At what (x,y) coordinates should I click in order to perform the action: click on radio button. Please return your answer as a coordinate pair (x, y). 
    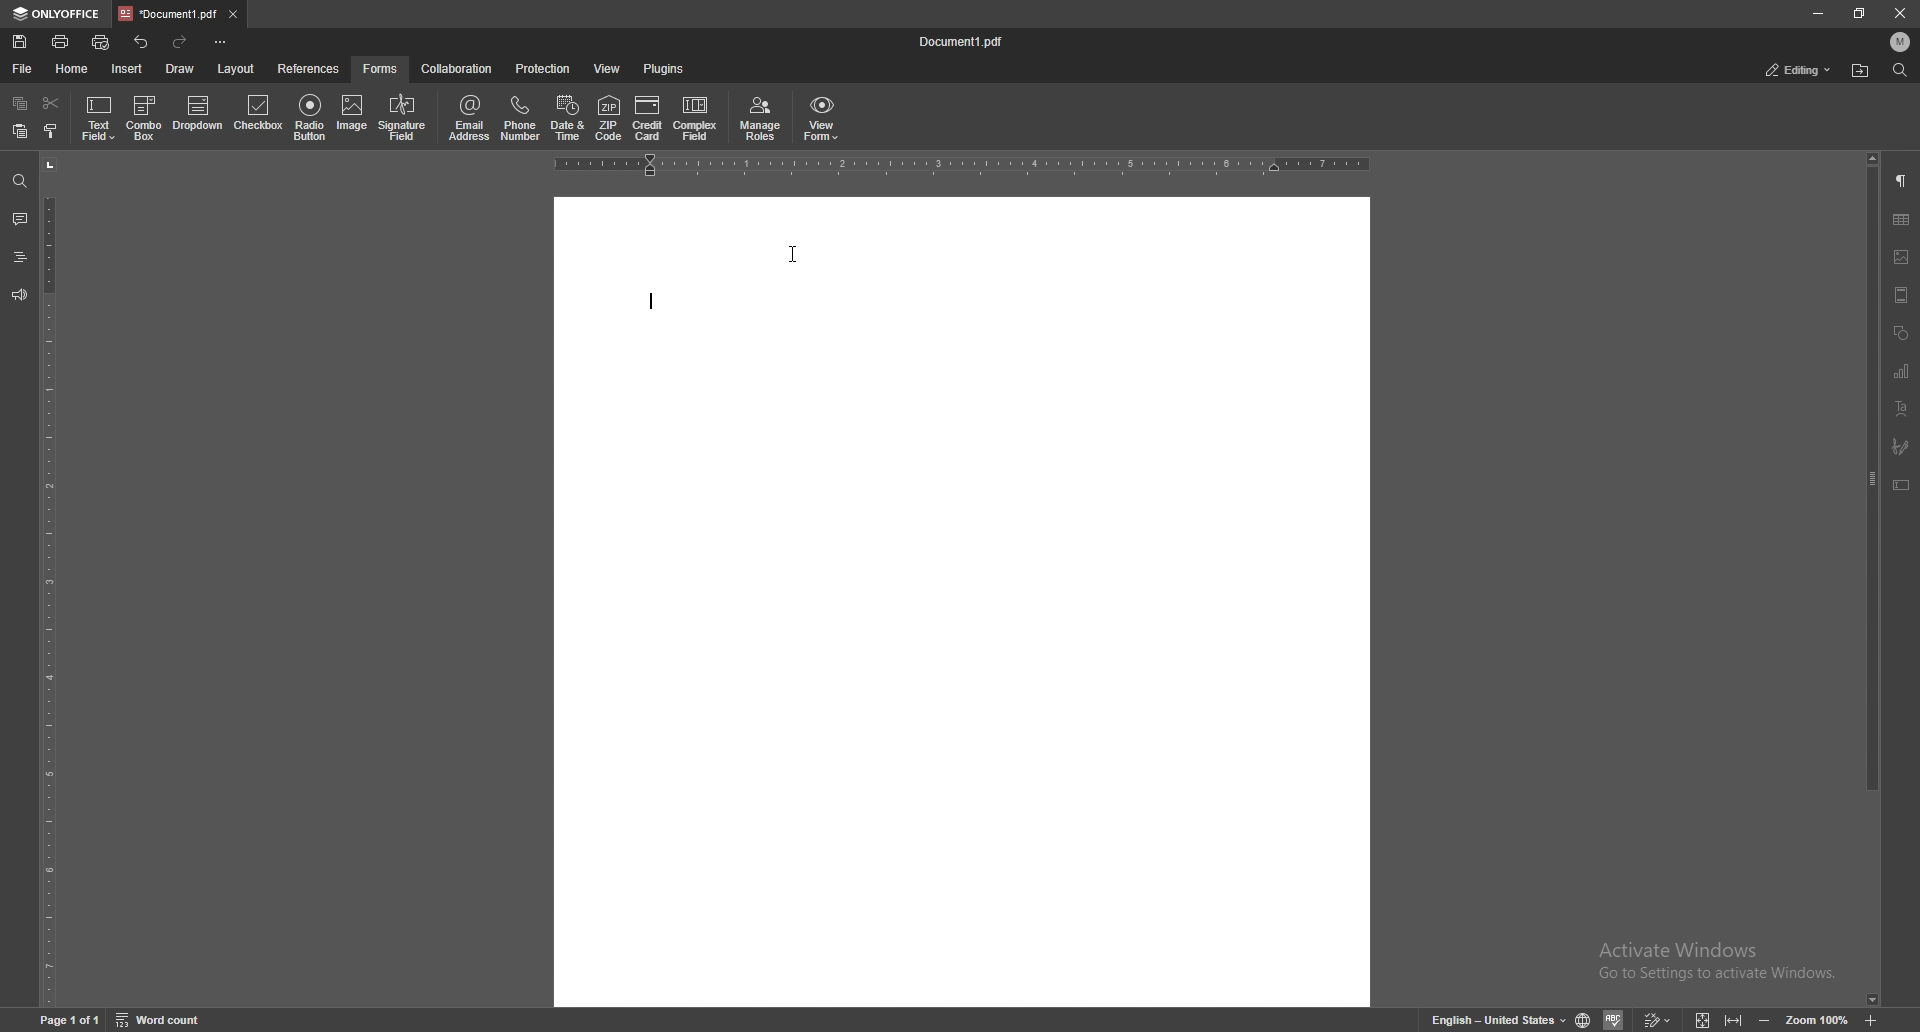
    Looking at the image, I should click on (310, 115).